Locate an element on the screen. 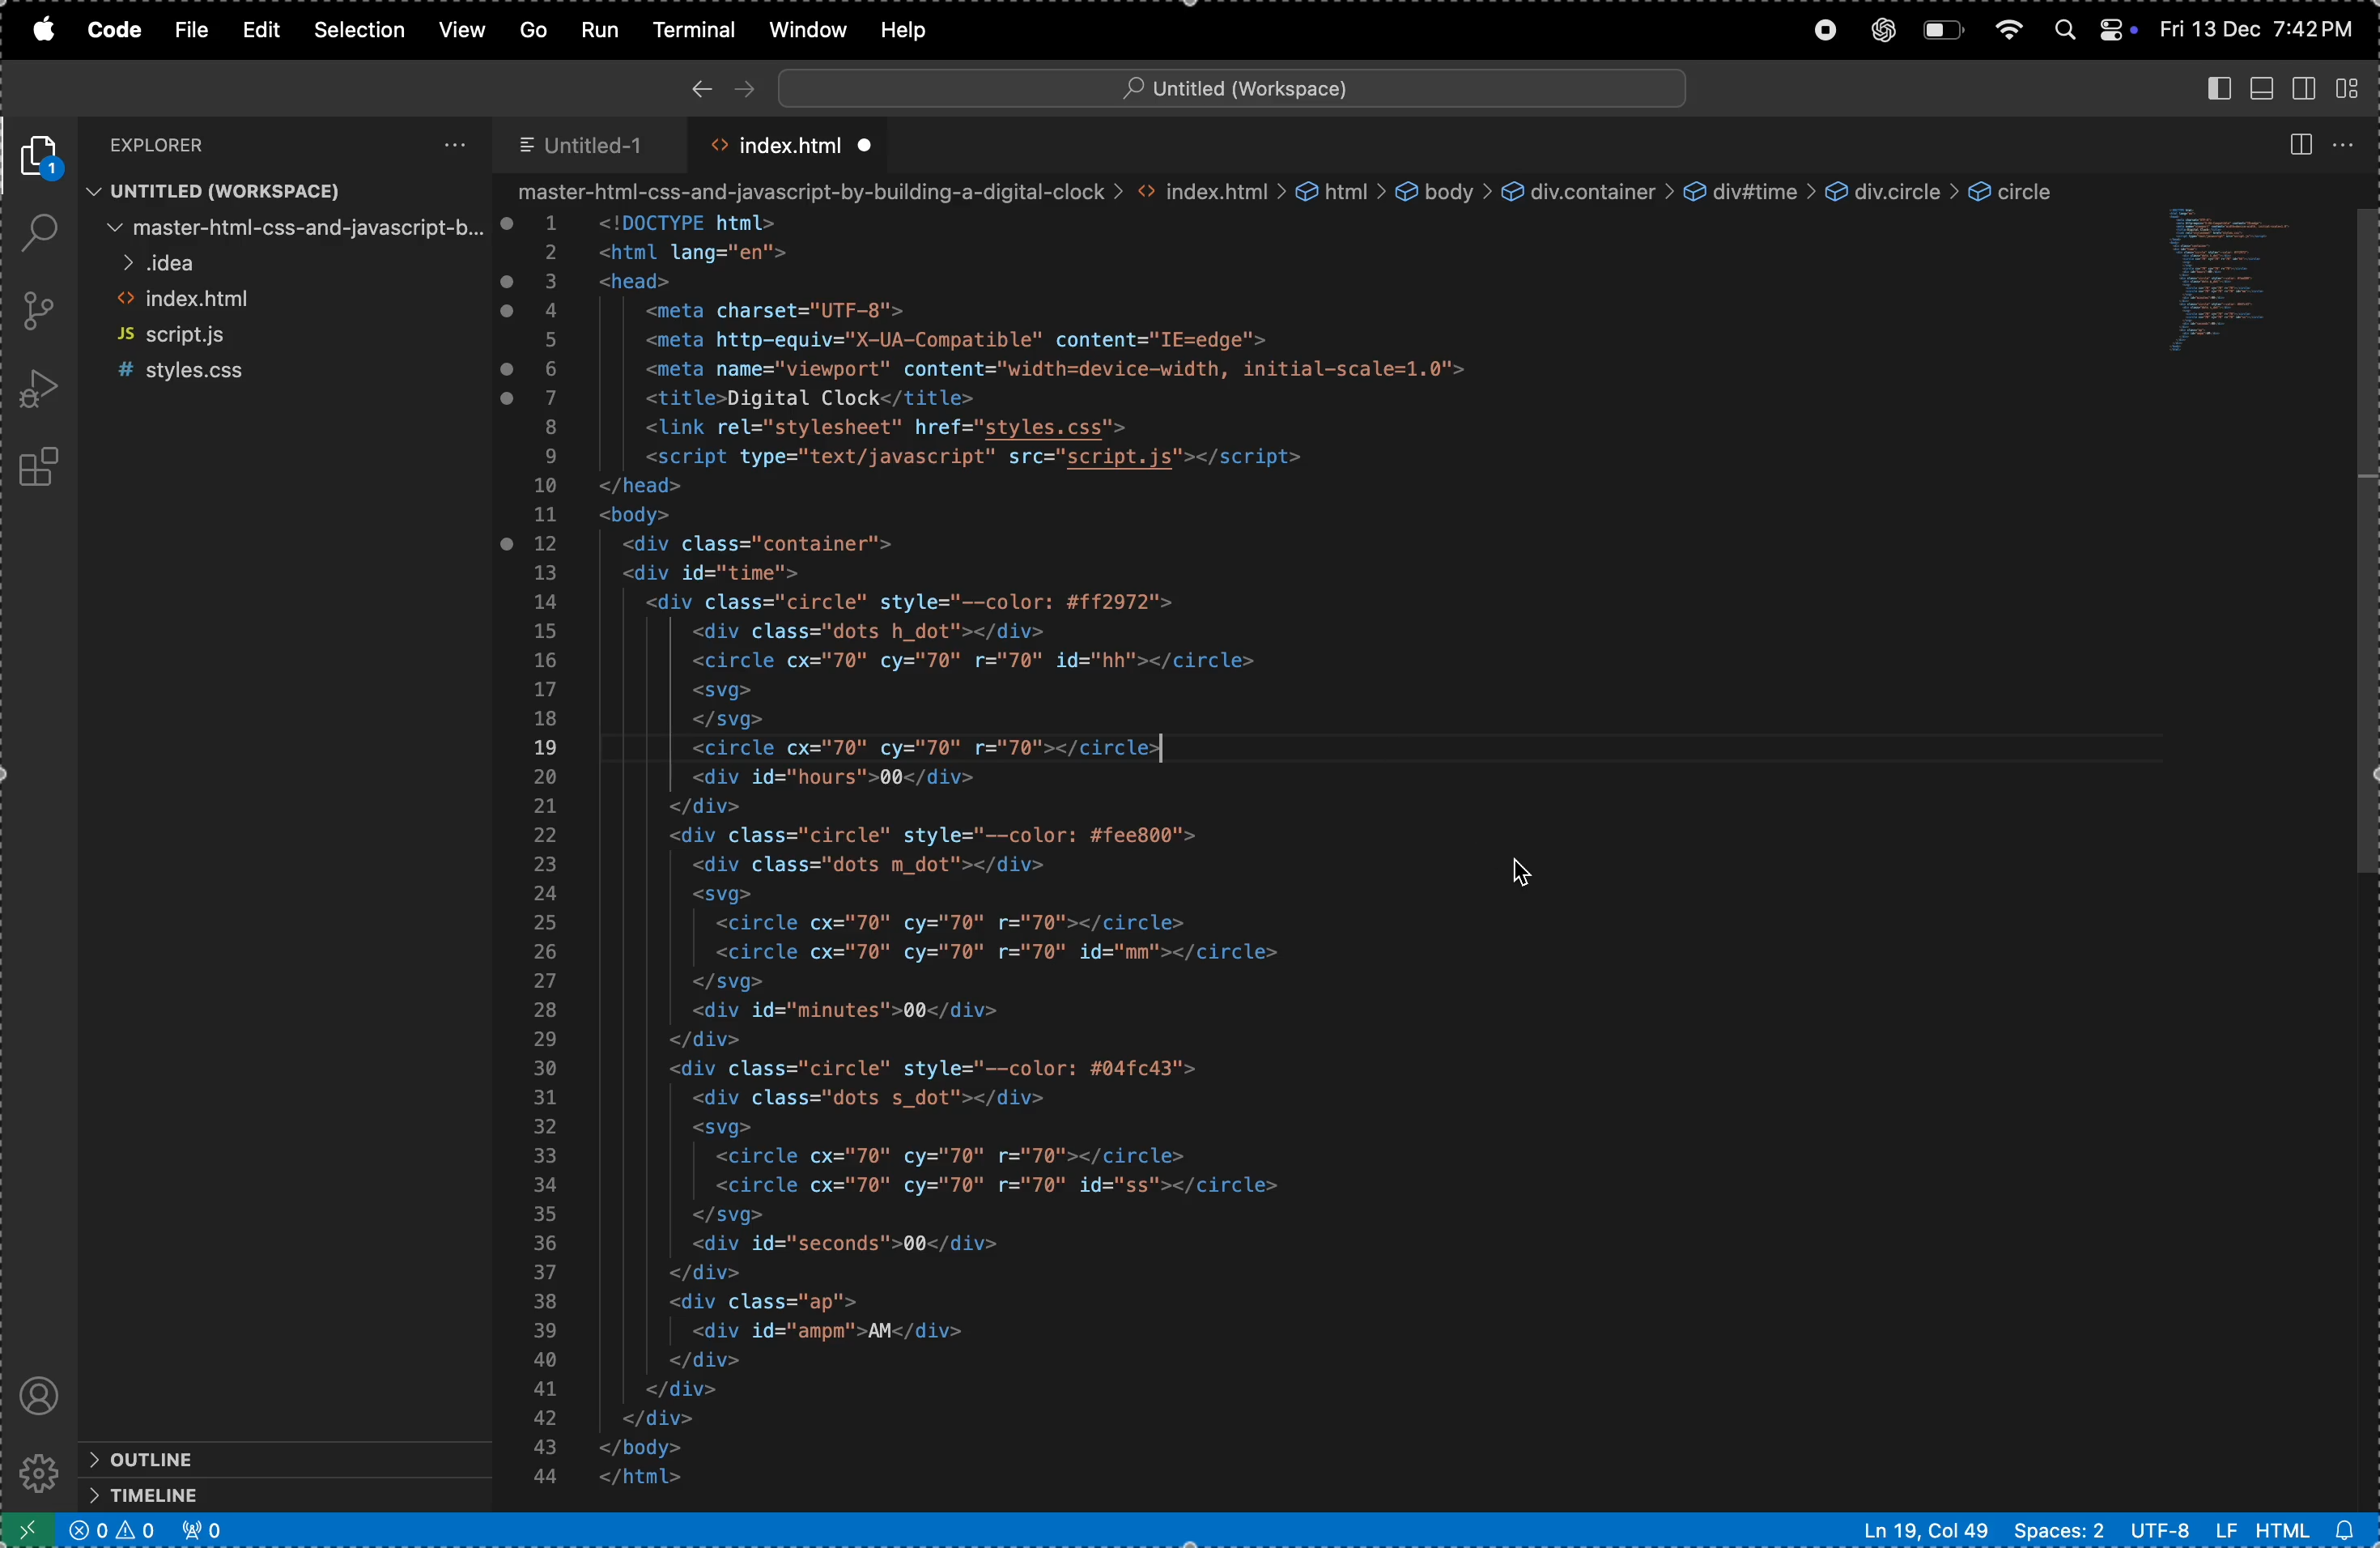 Image resolution: width=2380 pixels, height=1548 pixels. cursor is located at coordinates (1528, 877).